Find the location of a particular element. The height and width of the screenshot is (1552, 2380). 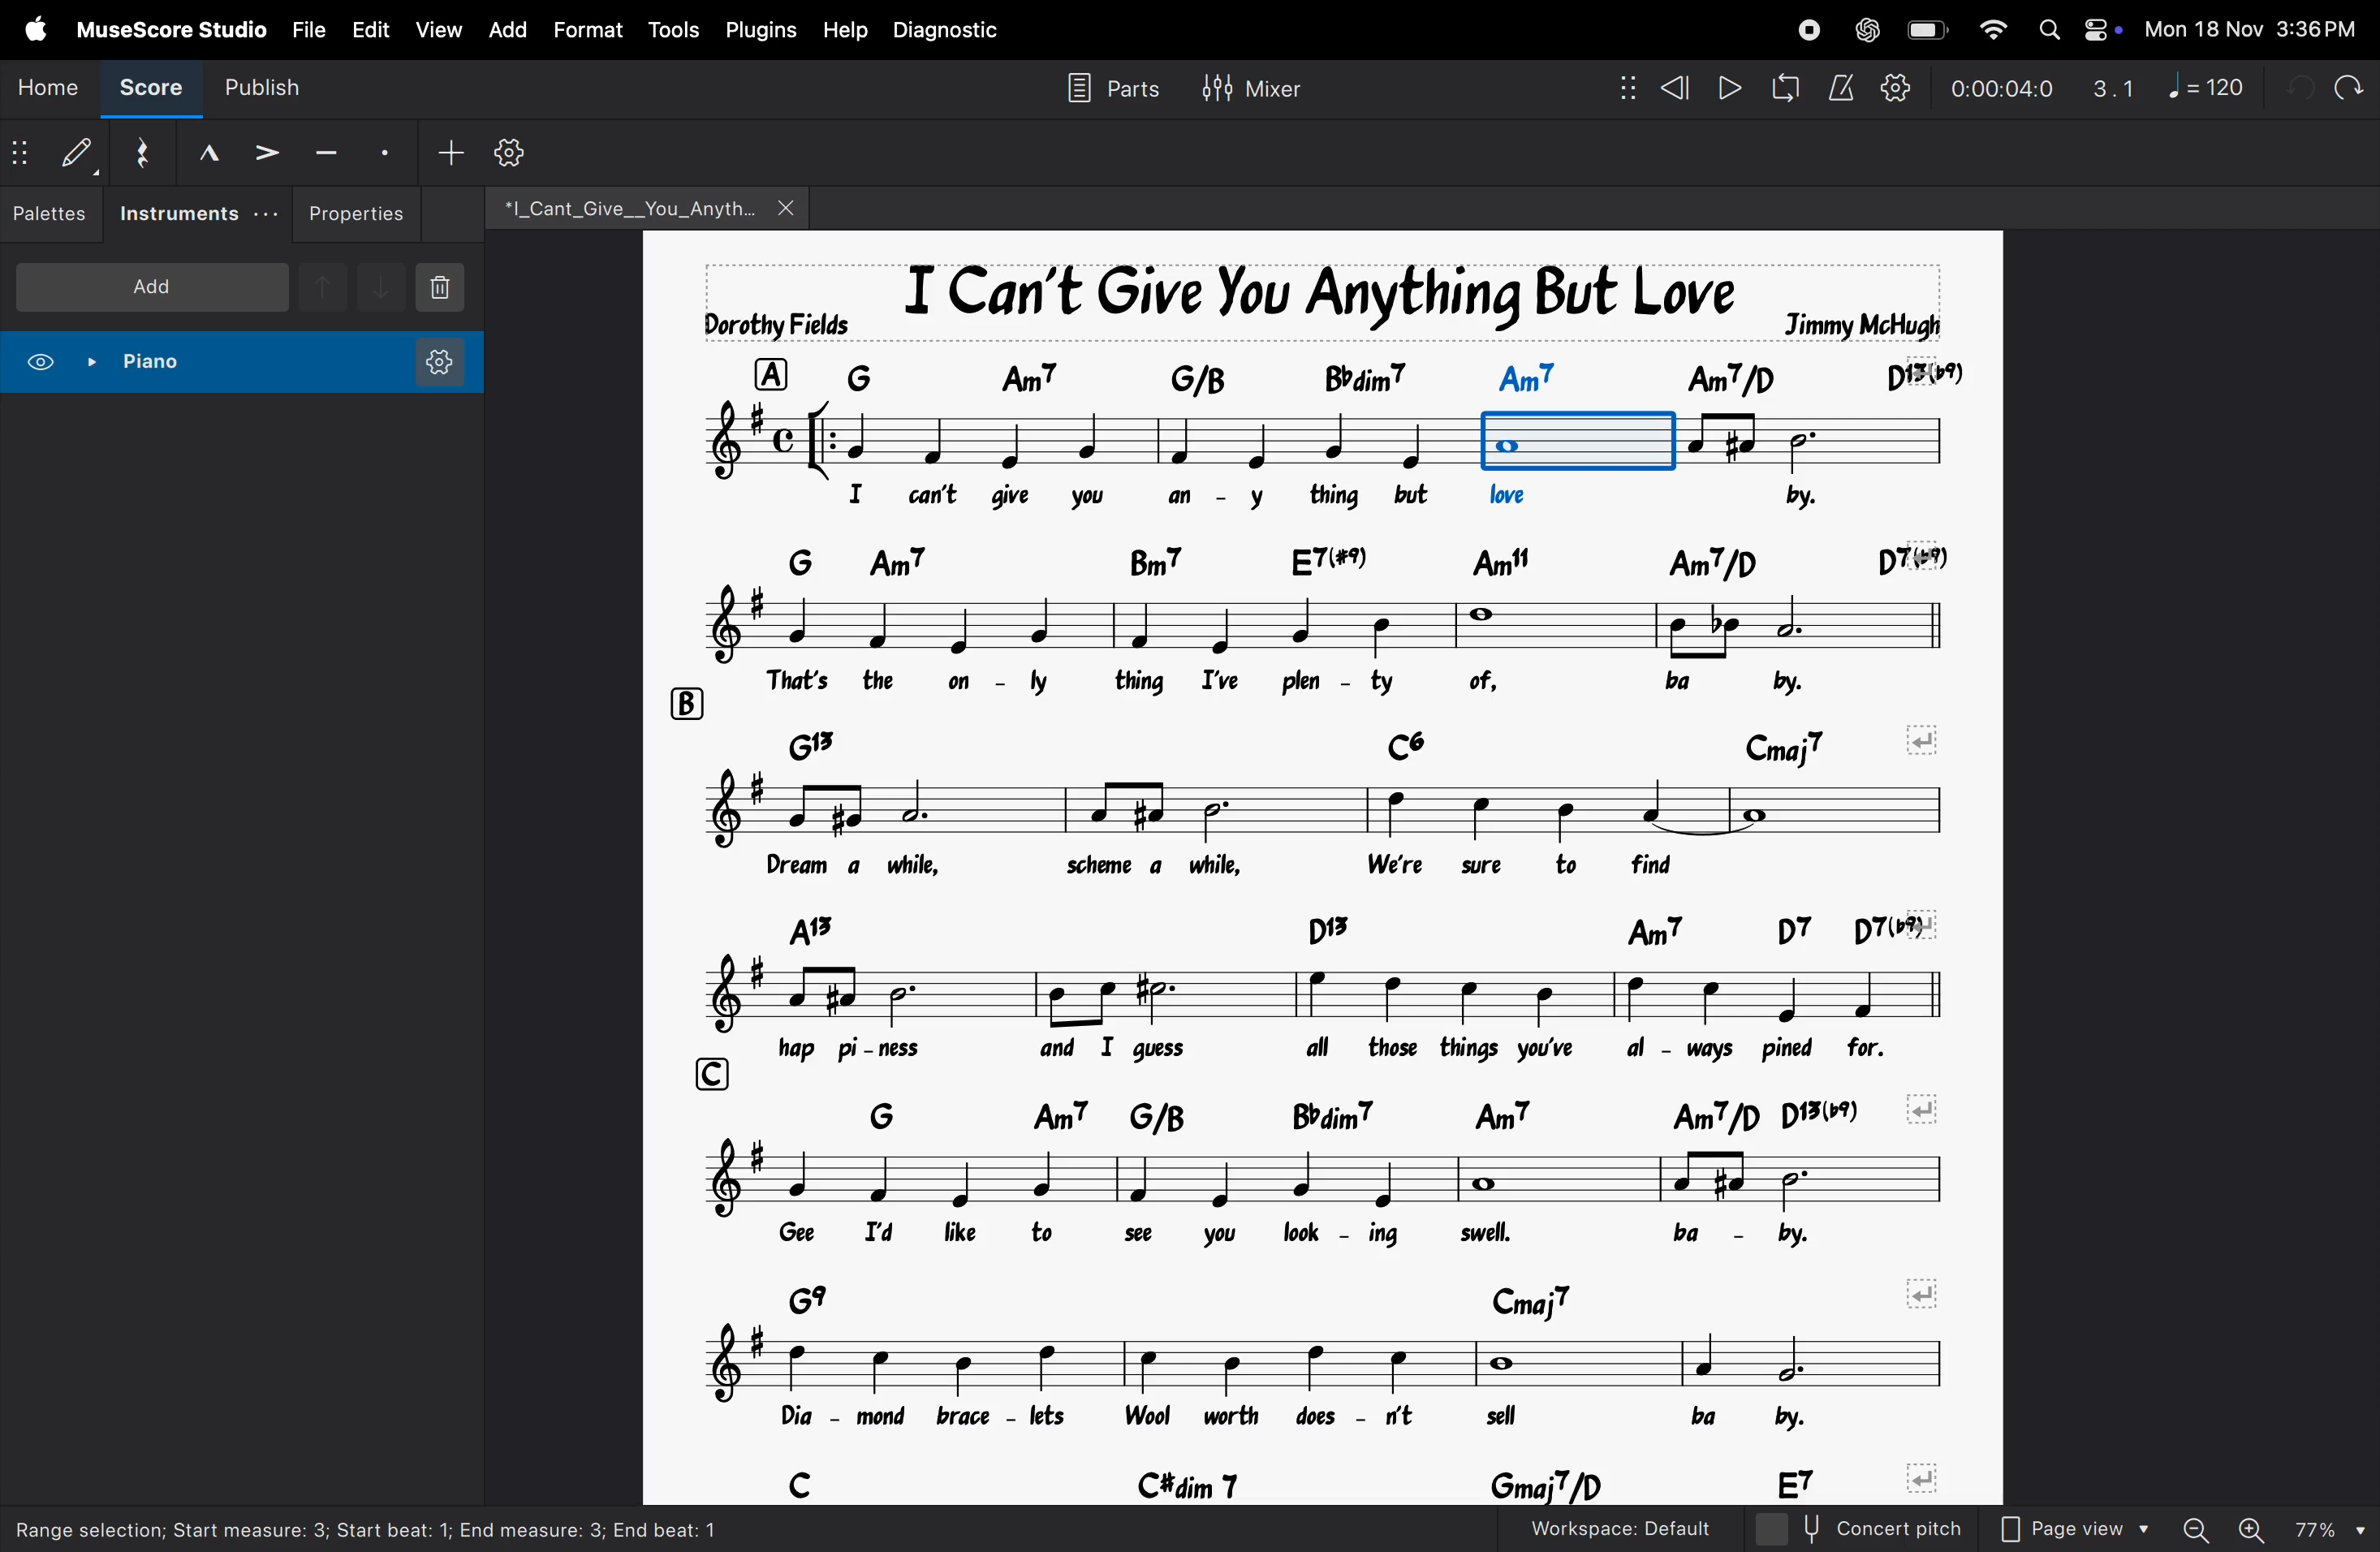

mixer is located at coordinates (1249, 85).